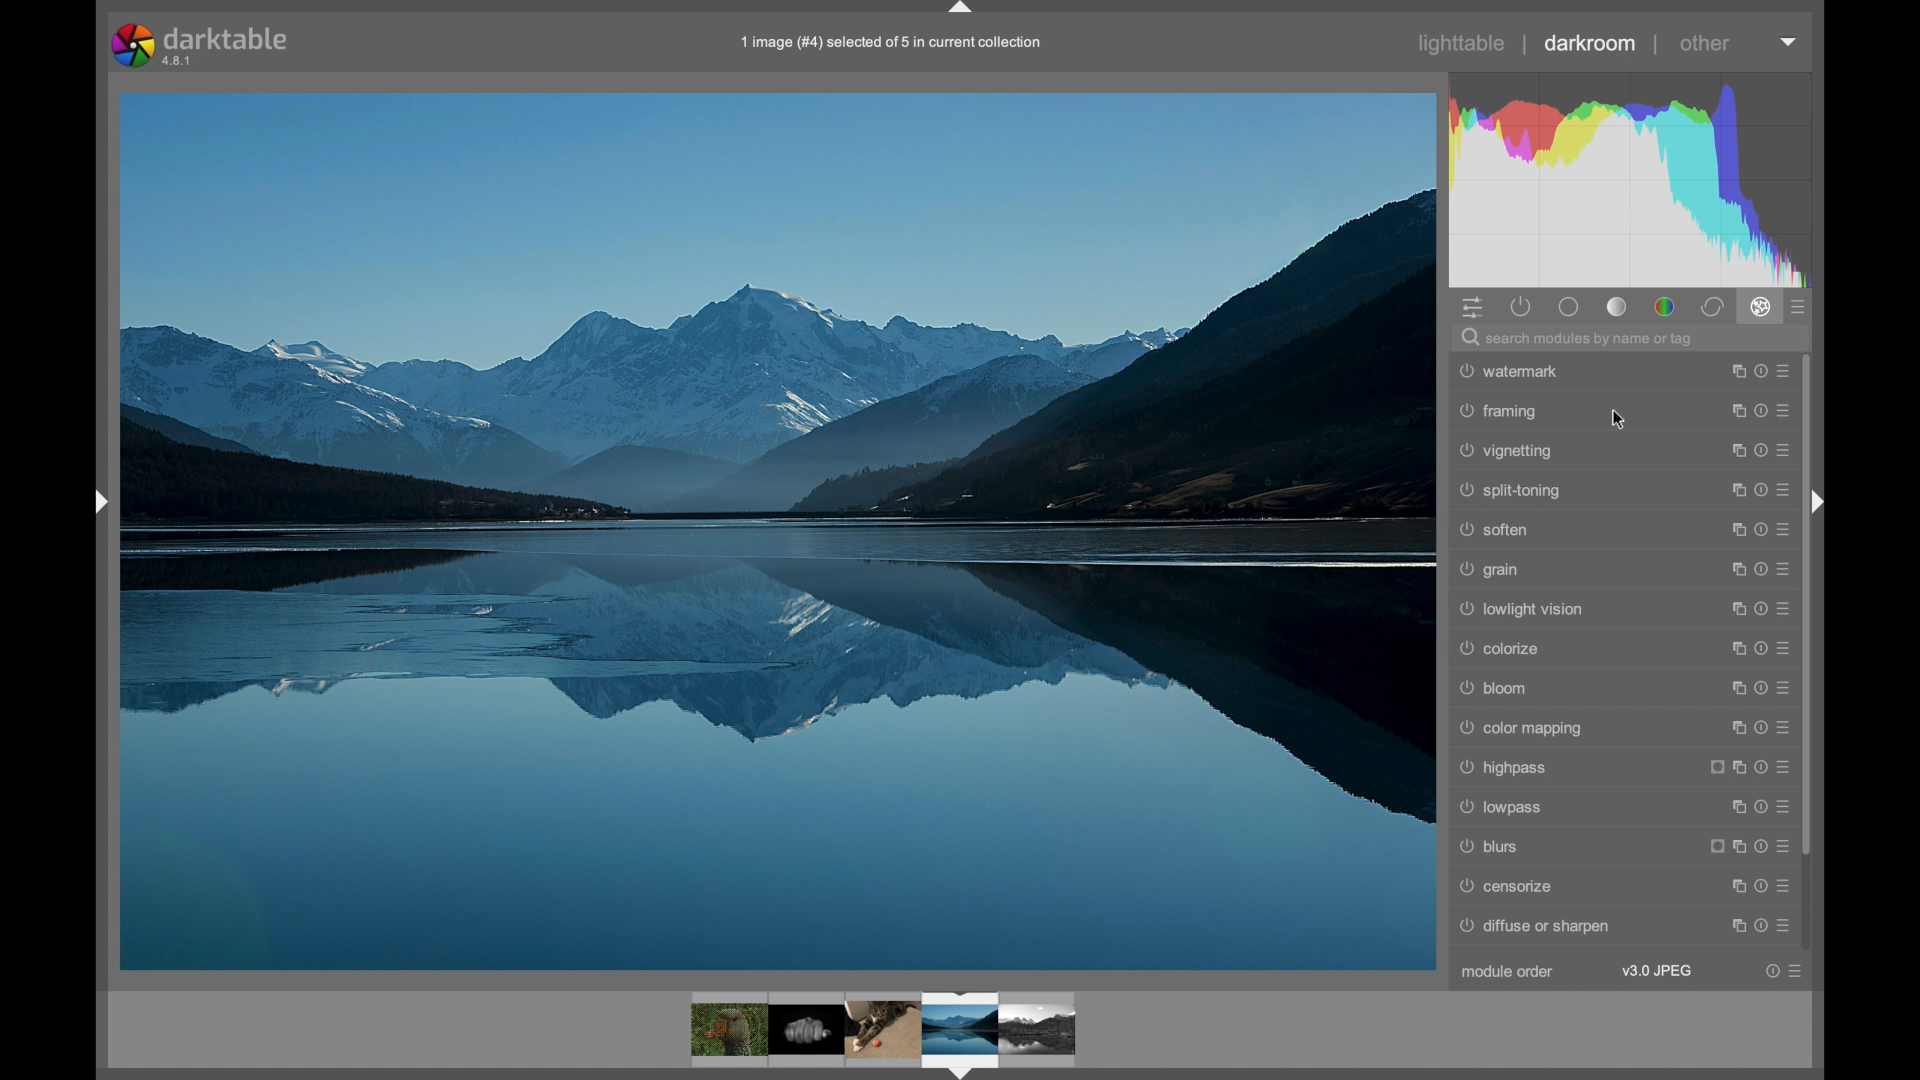 This screenshot has height=1080, width=1920. What do you see at coordinates (1618, 308) in the screenshot?
I see `base` at bounding box center [1618, 308].